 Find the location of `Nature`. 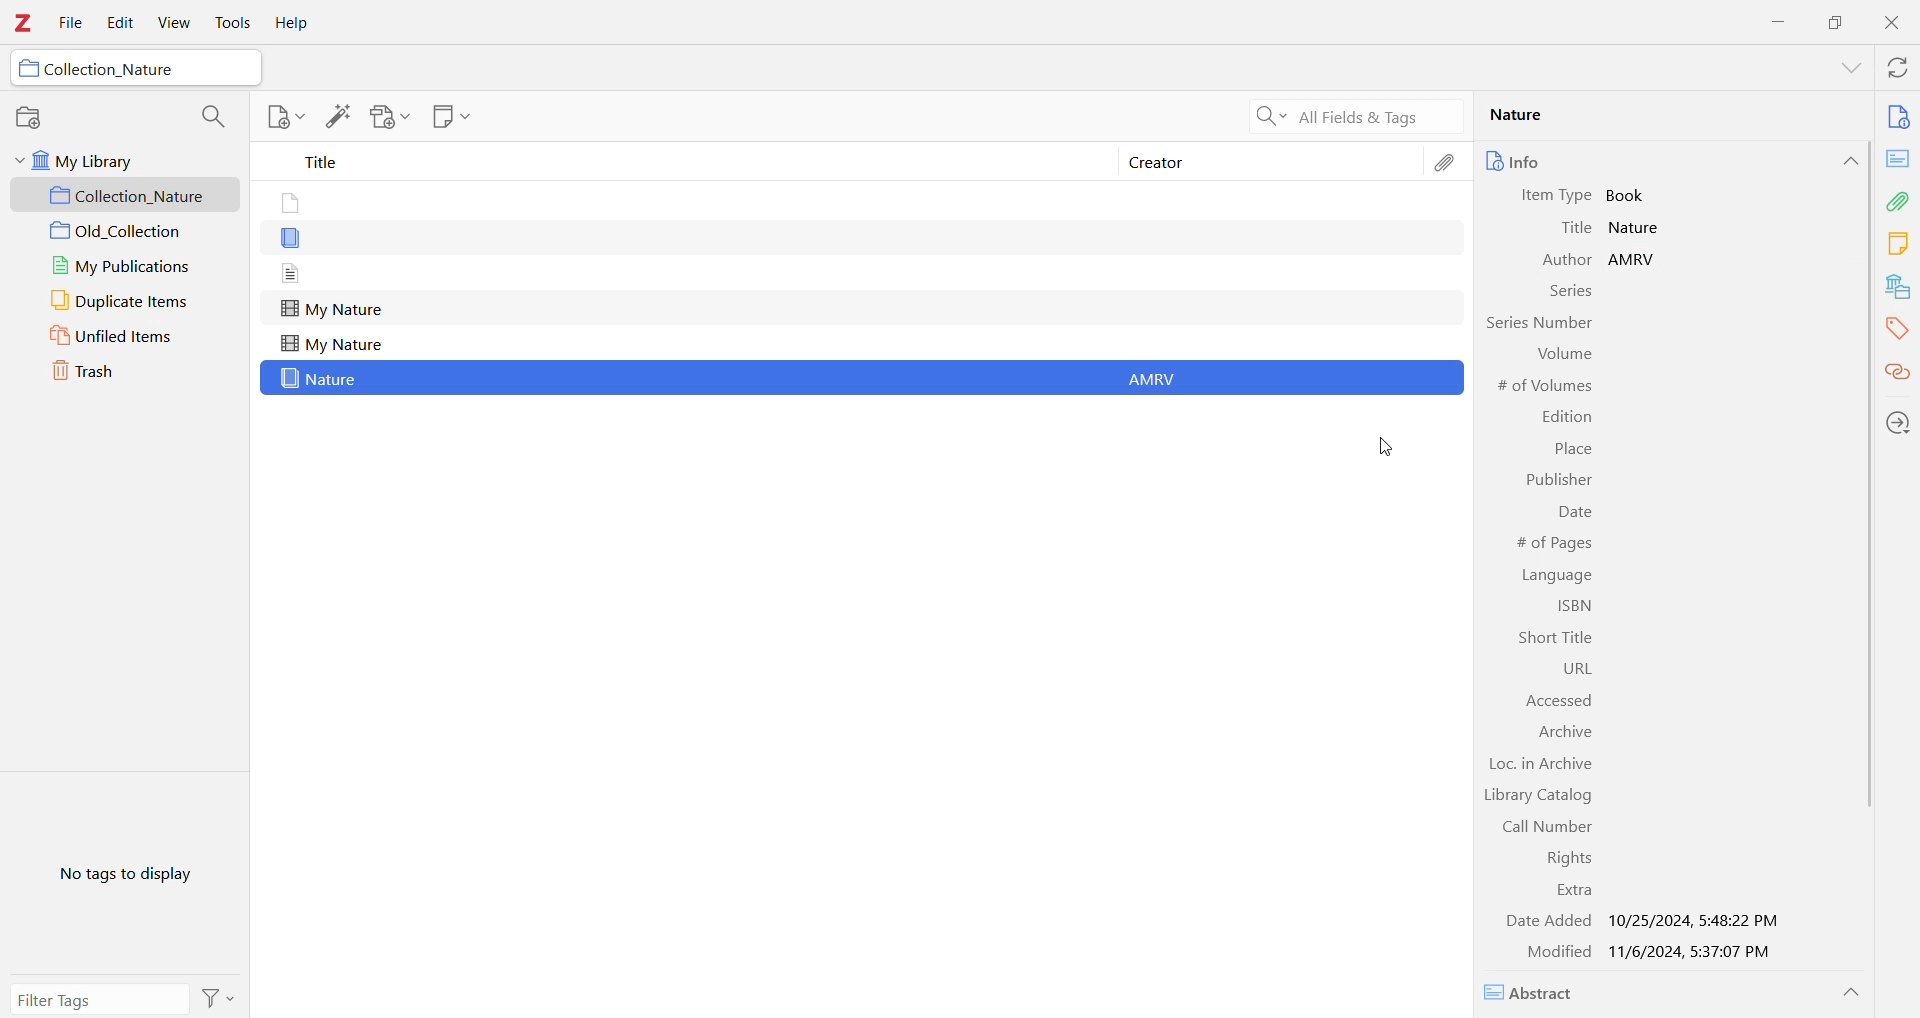

Nature is located at coordinates (322, 379).